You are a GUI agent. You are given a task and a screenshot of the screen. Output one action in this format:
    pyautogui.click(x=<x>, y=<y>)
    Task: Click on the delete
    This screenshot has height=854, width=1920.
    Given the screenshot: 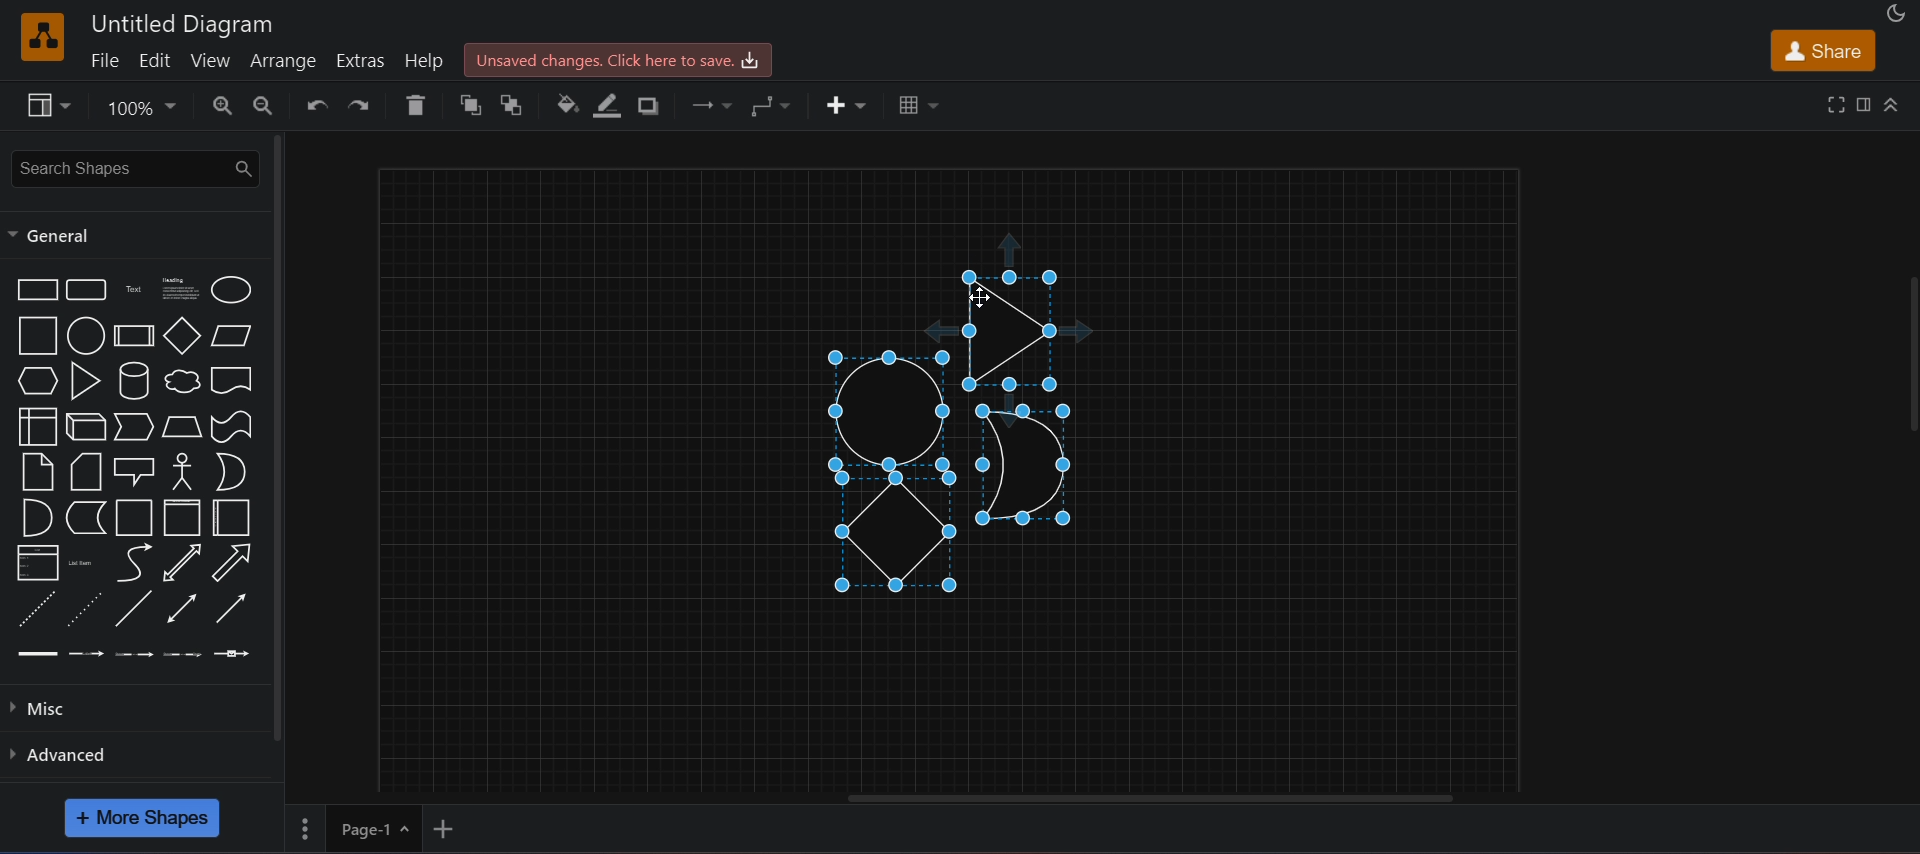 What is the action you would take?
    pyautogui.click(x=420, y=105)
    